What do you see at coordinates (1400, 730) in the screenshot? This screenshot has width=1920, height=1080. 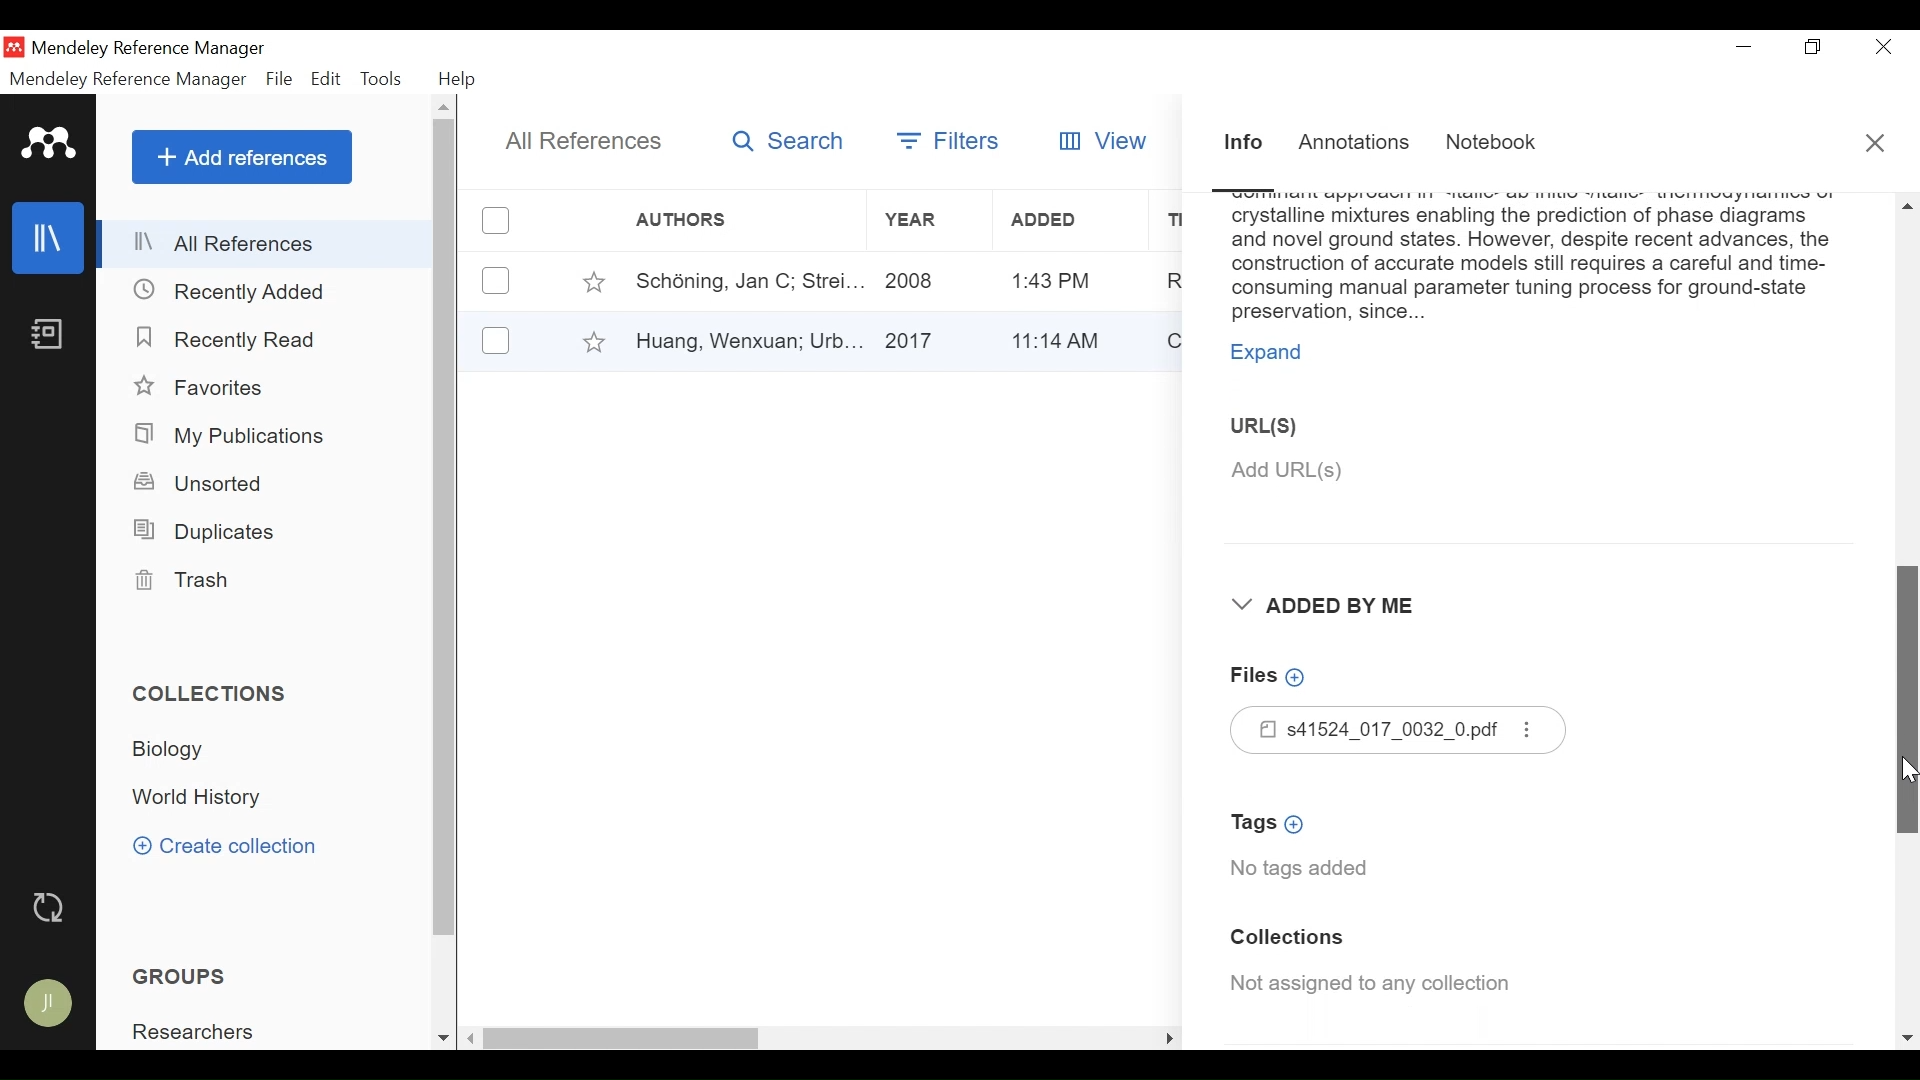 I see `Files` at bounding box center [1400, 730].